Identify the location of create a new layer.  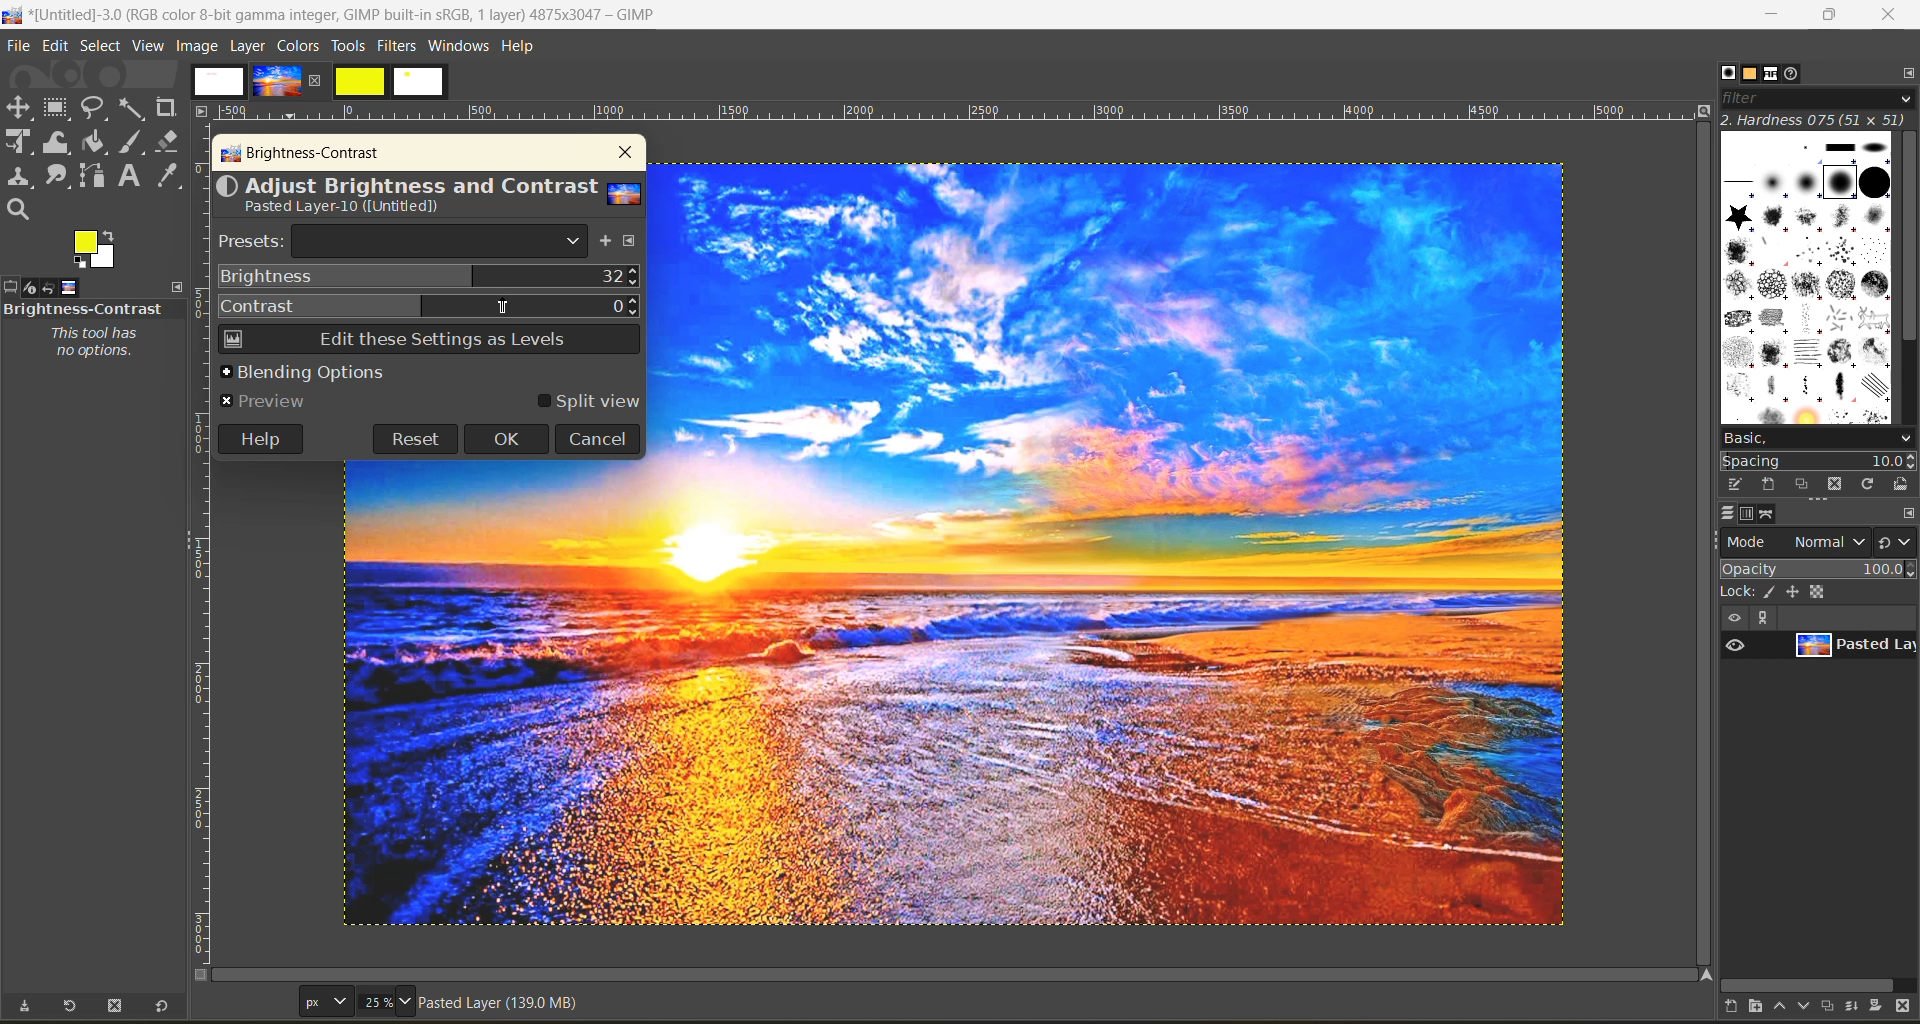
(1738, 1009).